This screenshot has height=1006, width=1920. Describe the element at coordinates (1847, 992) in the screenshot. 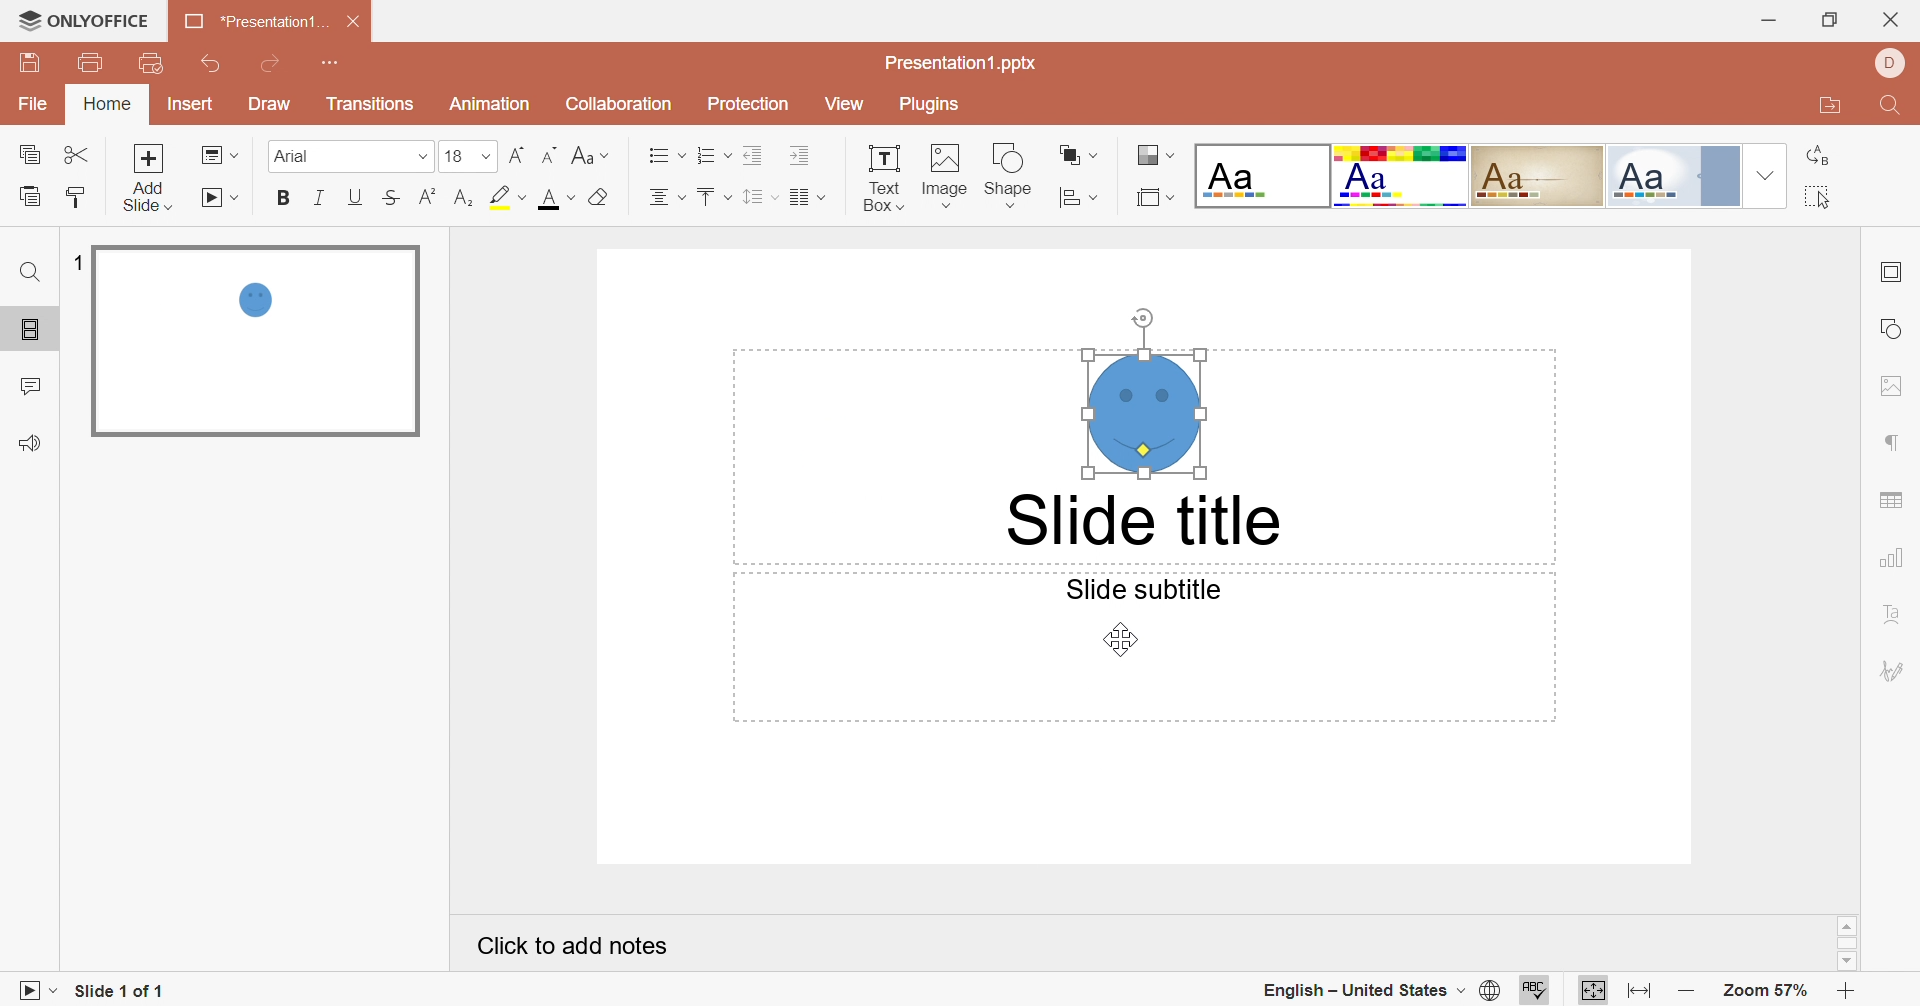

I see `Zoom in` at that location.